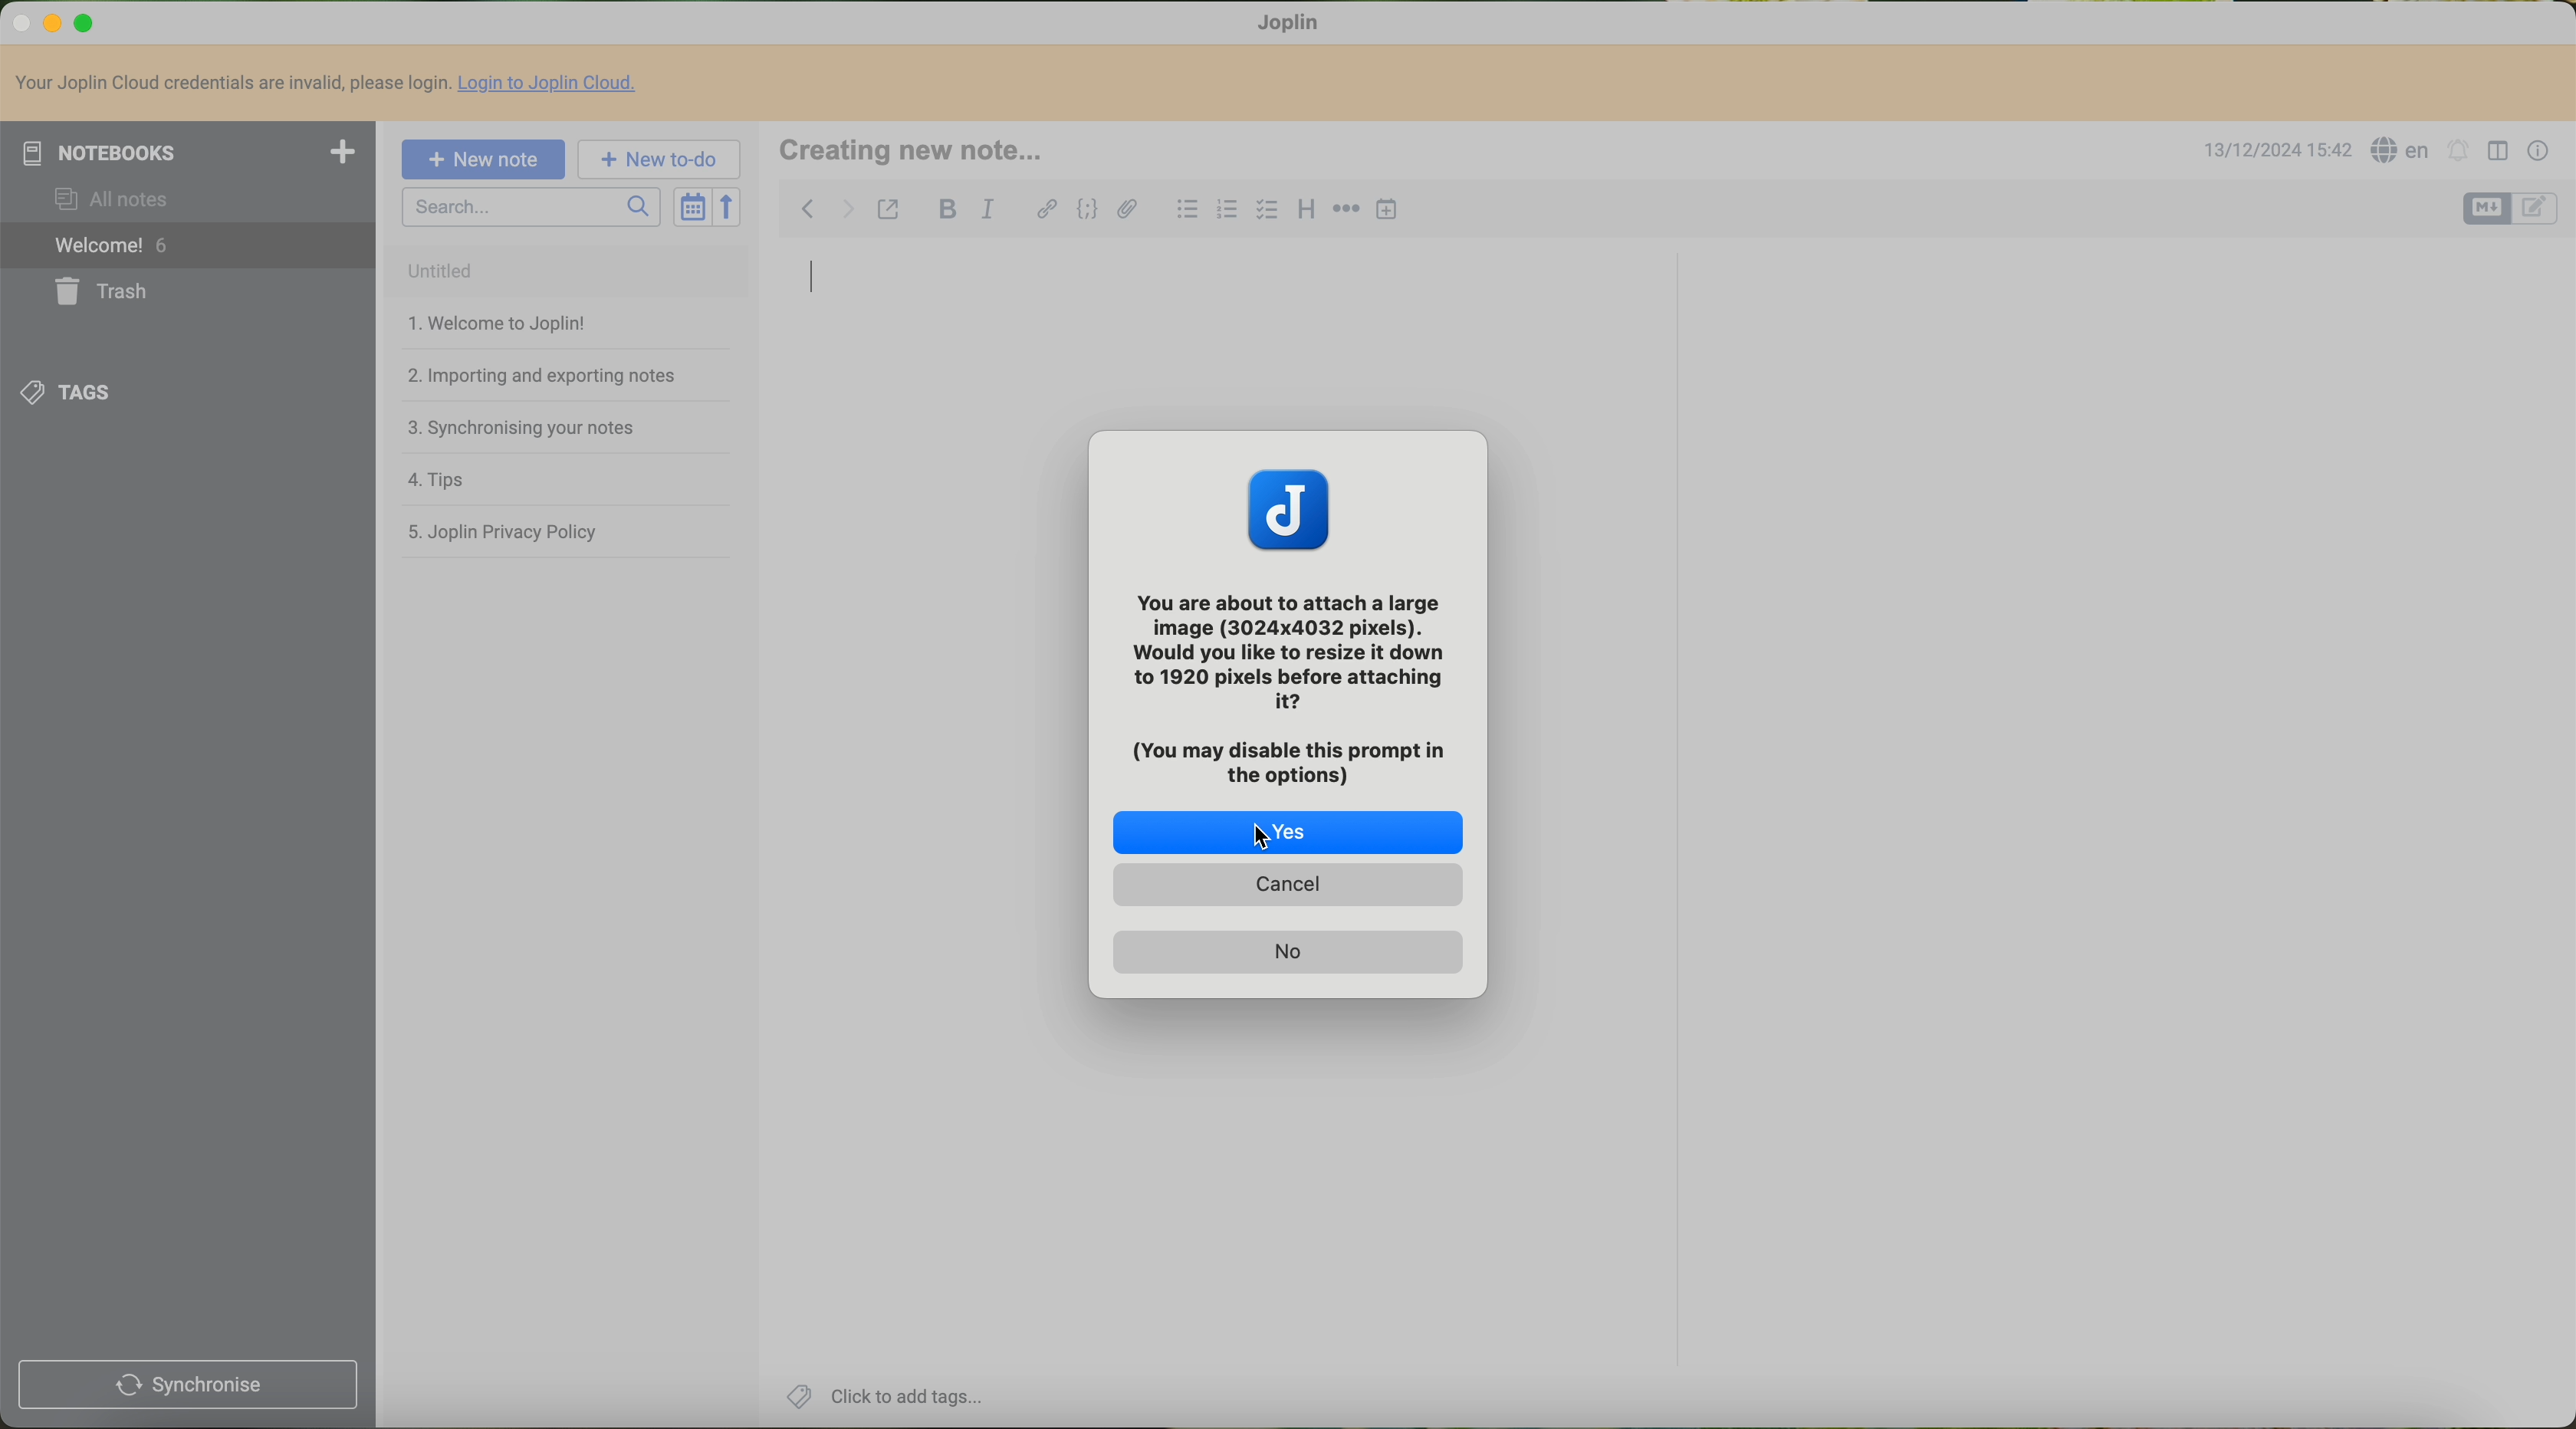 The image size is (2576, 1429). What do you see at coordinates (2539, 155) in the screenshot?
I see `note properties` at bounding box center [2539, 155].